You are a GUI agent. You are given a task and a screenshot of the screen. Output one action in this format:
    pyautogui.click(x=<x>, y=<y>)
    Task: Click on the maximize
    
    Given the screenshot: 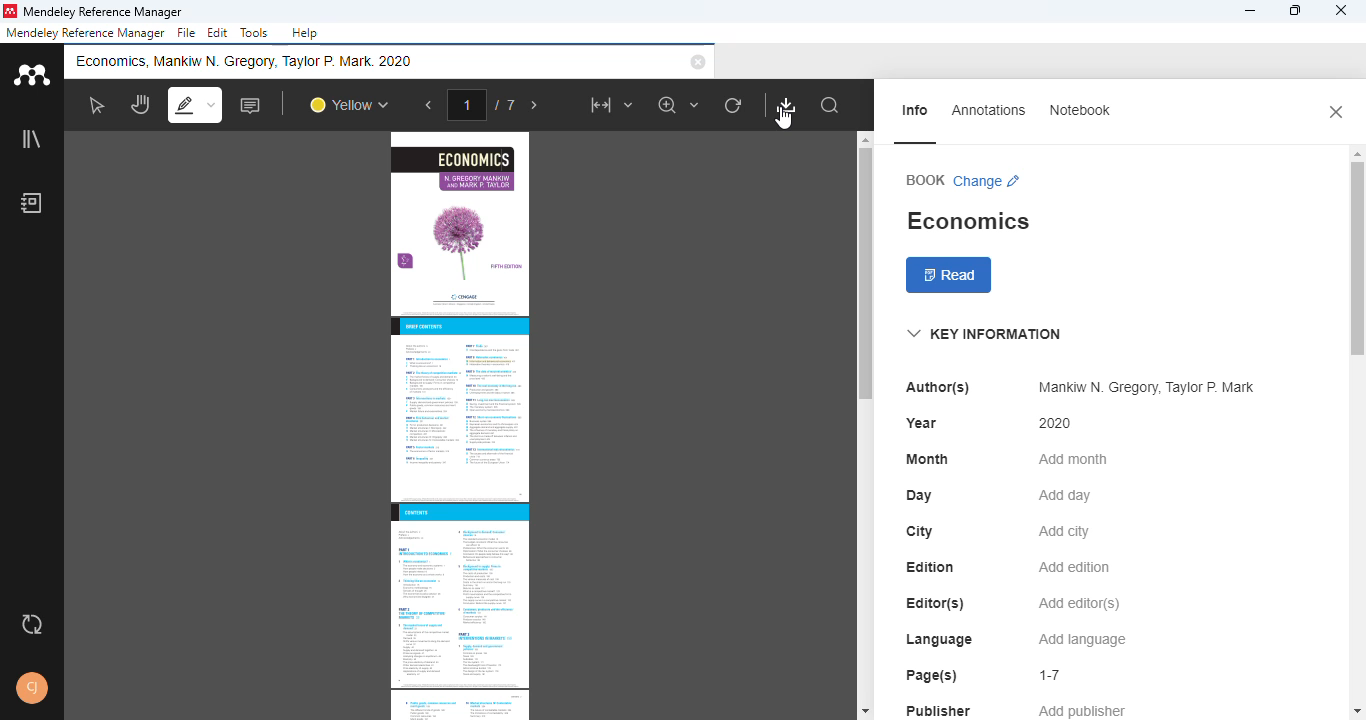 What is the action you would take?
    pyautogui.click(x=1295, y=11)
    